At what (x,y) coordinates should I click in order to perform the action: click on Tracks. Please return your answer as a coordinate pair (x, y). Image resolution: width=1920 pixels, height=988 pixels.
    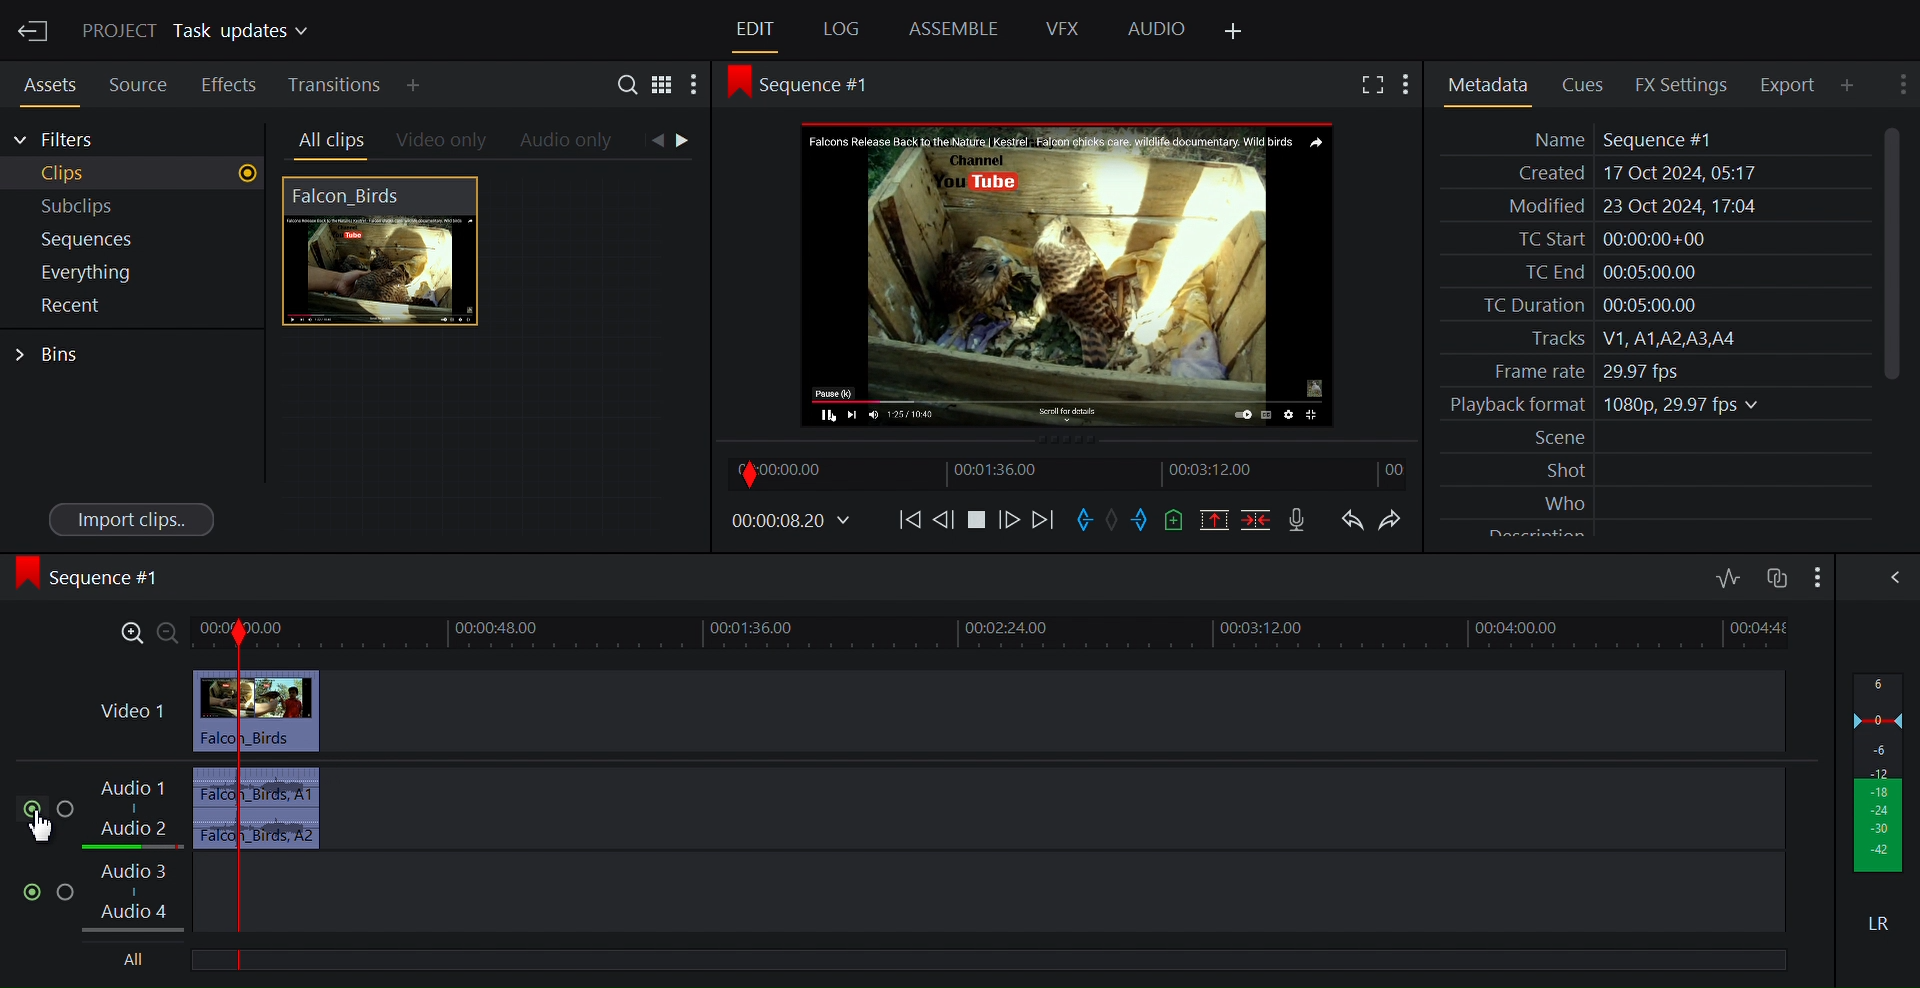
    Looking at the image, I should click on (1653, 339).